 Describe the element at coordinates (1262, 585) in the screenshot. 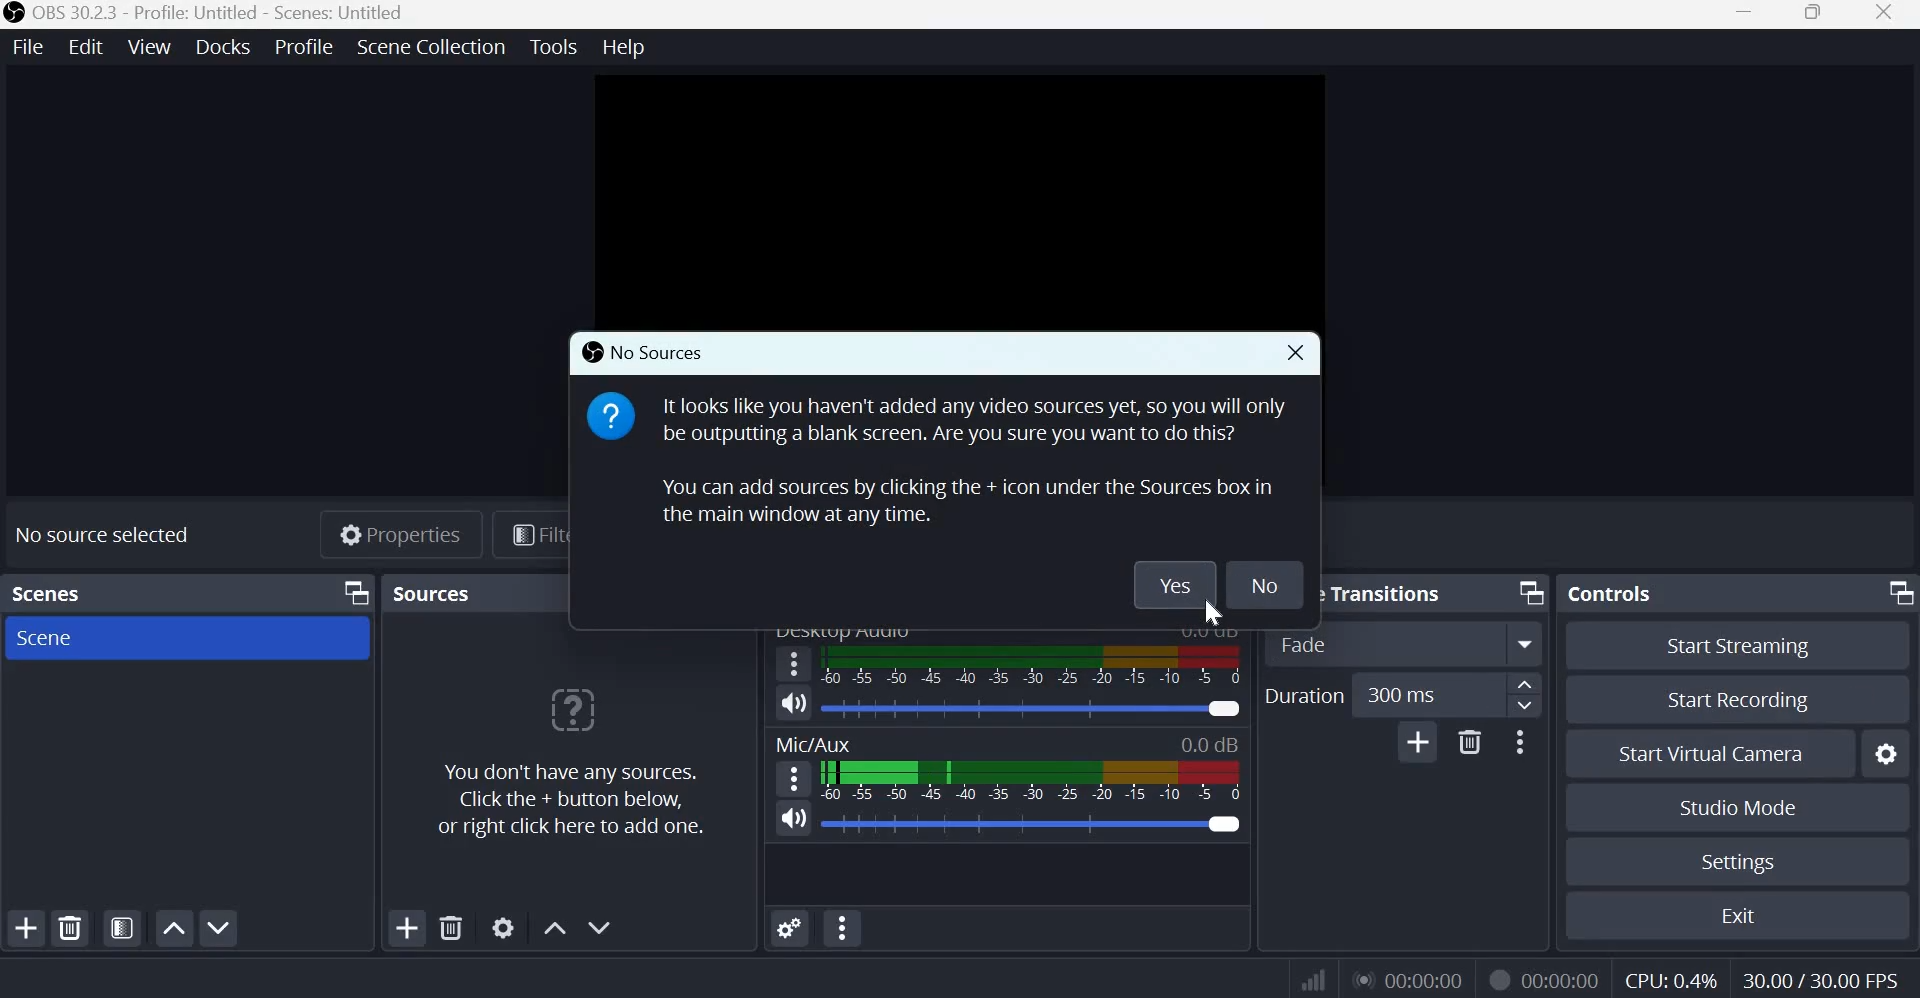

I see `No` at that location.